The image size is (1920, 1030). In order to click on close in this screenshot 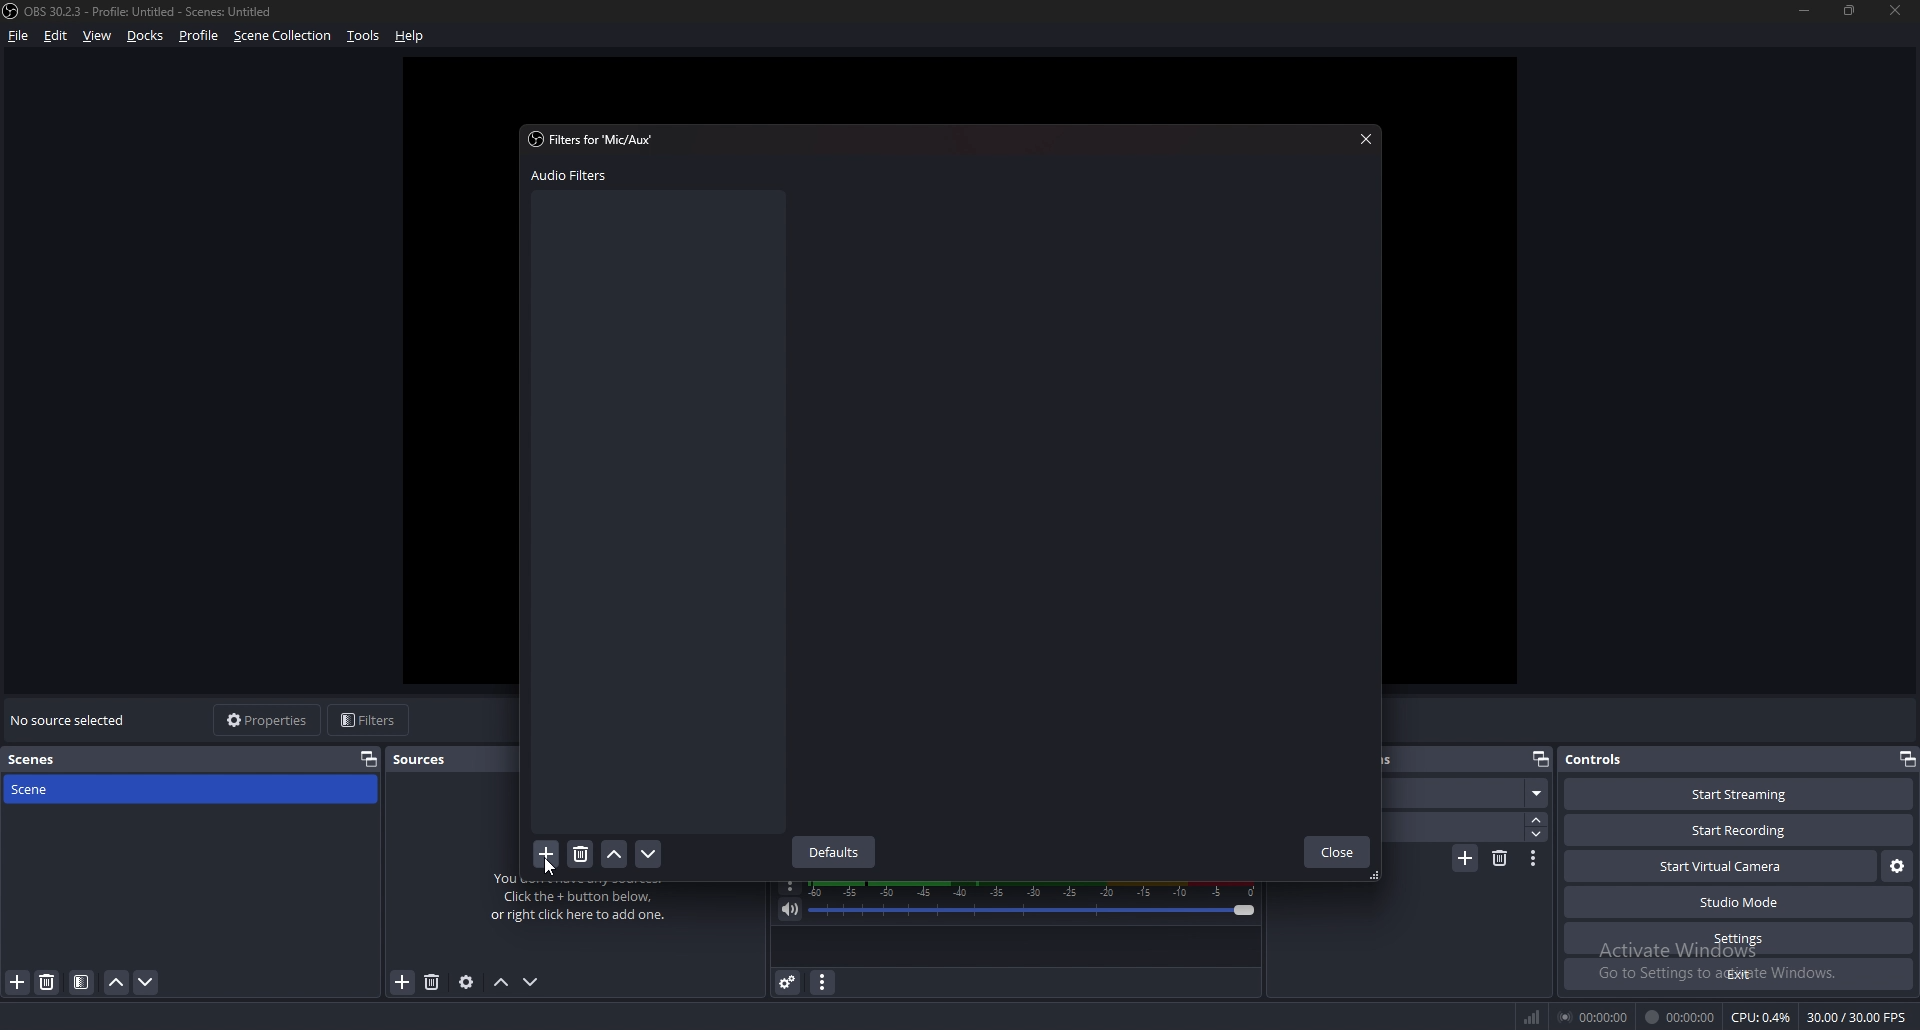, I will do `click(1337, 852)`.